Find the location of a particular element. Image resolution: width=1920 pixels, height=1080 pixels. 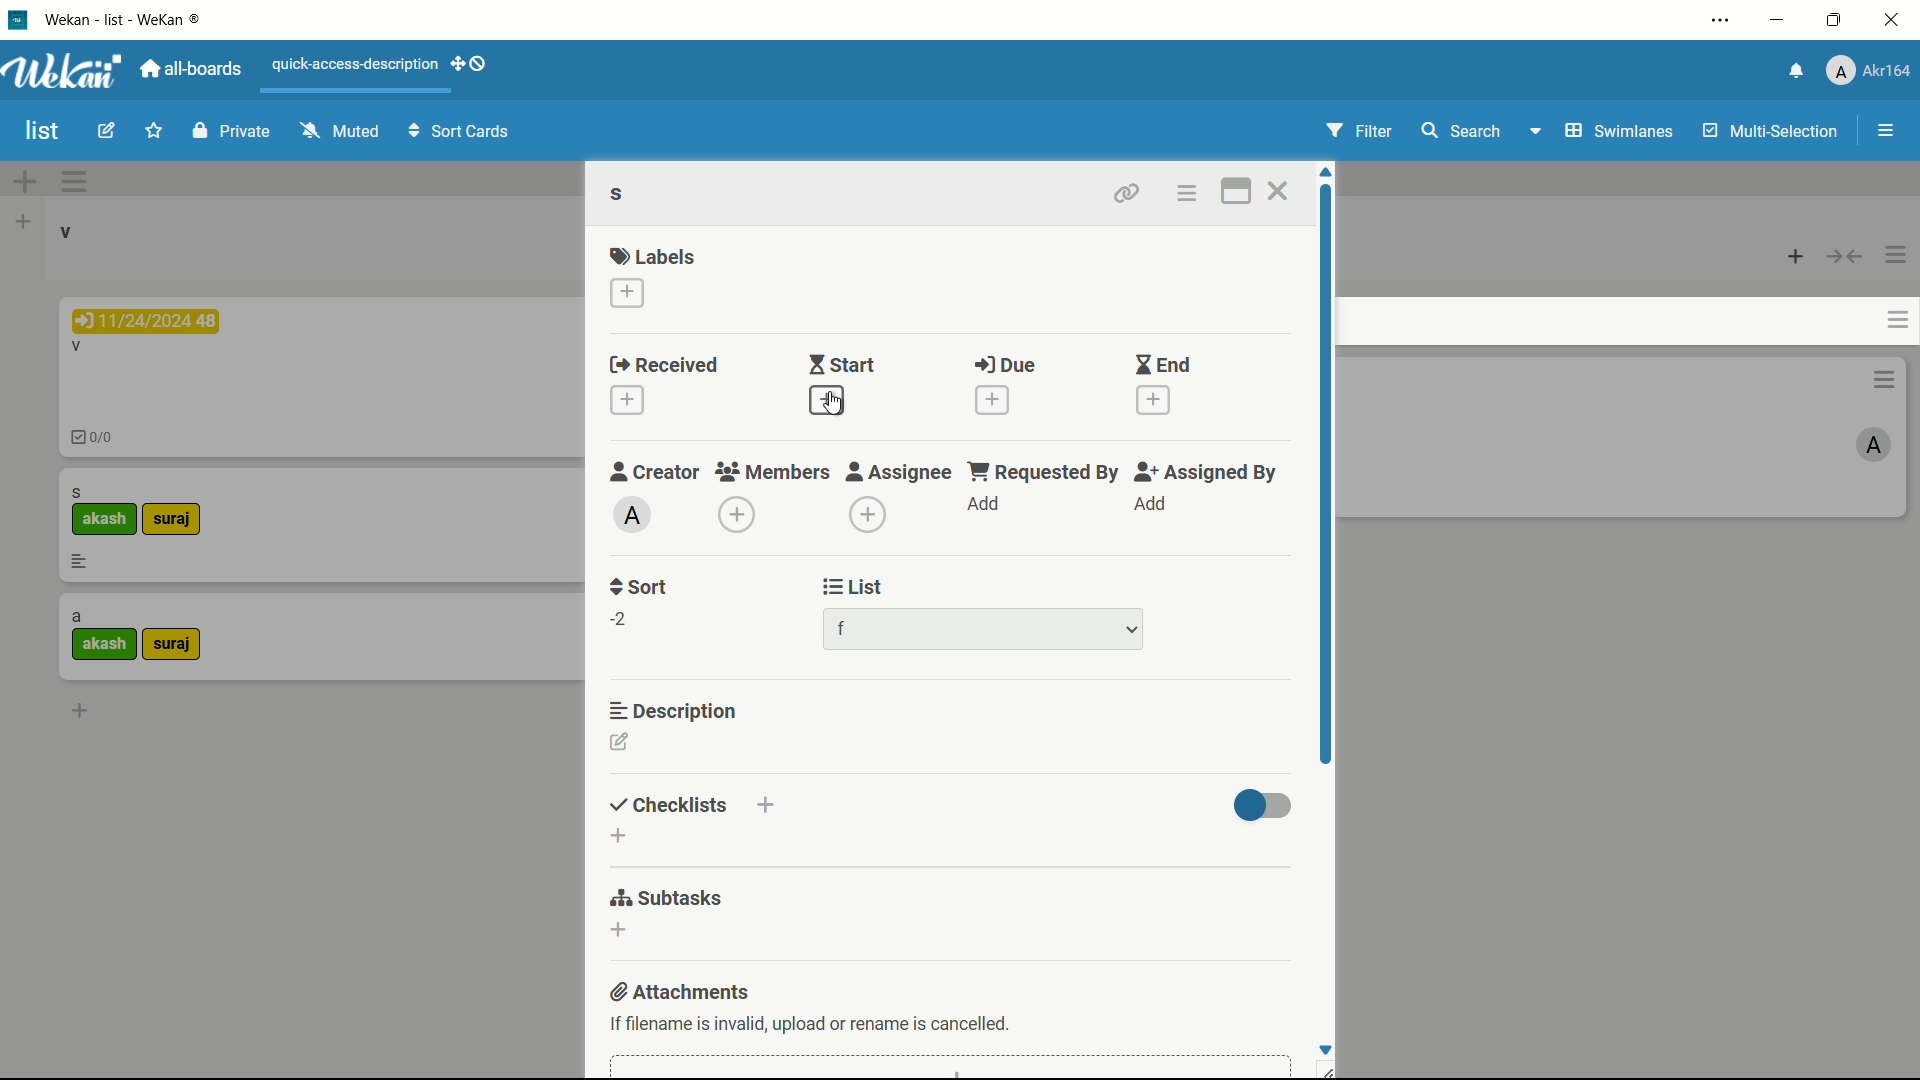

search is located at coordinates (1460, 130).